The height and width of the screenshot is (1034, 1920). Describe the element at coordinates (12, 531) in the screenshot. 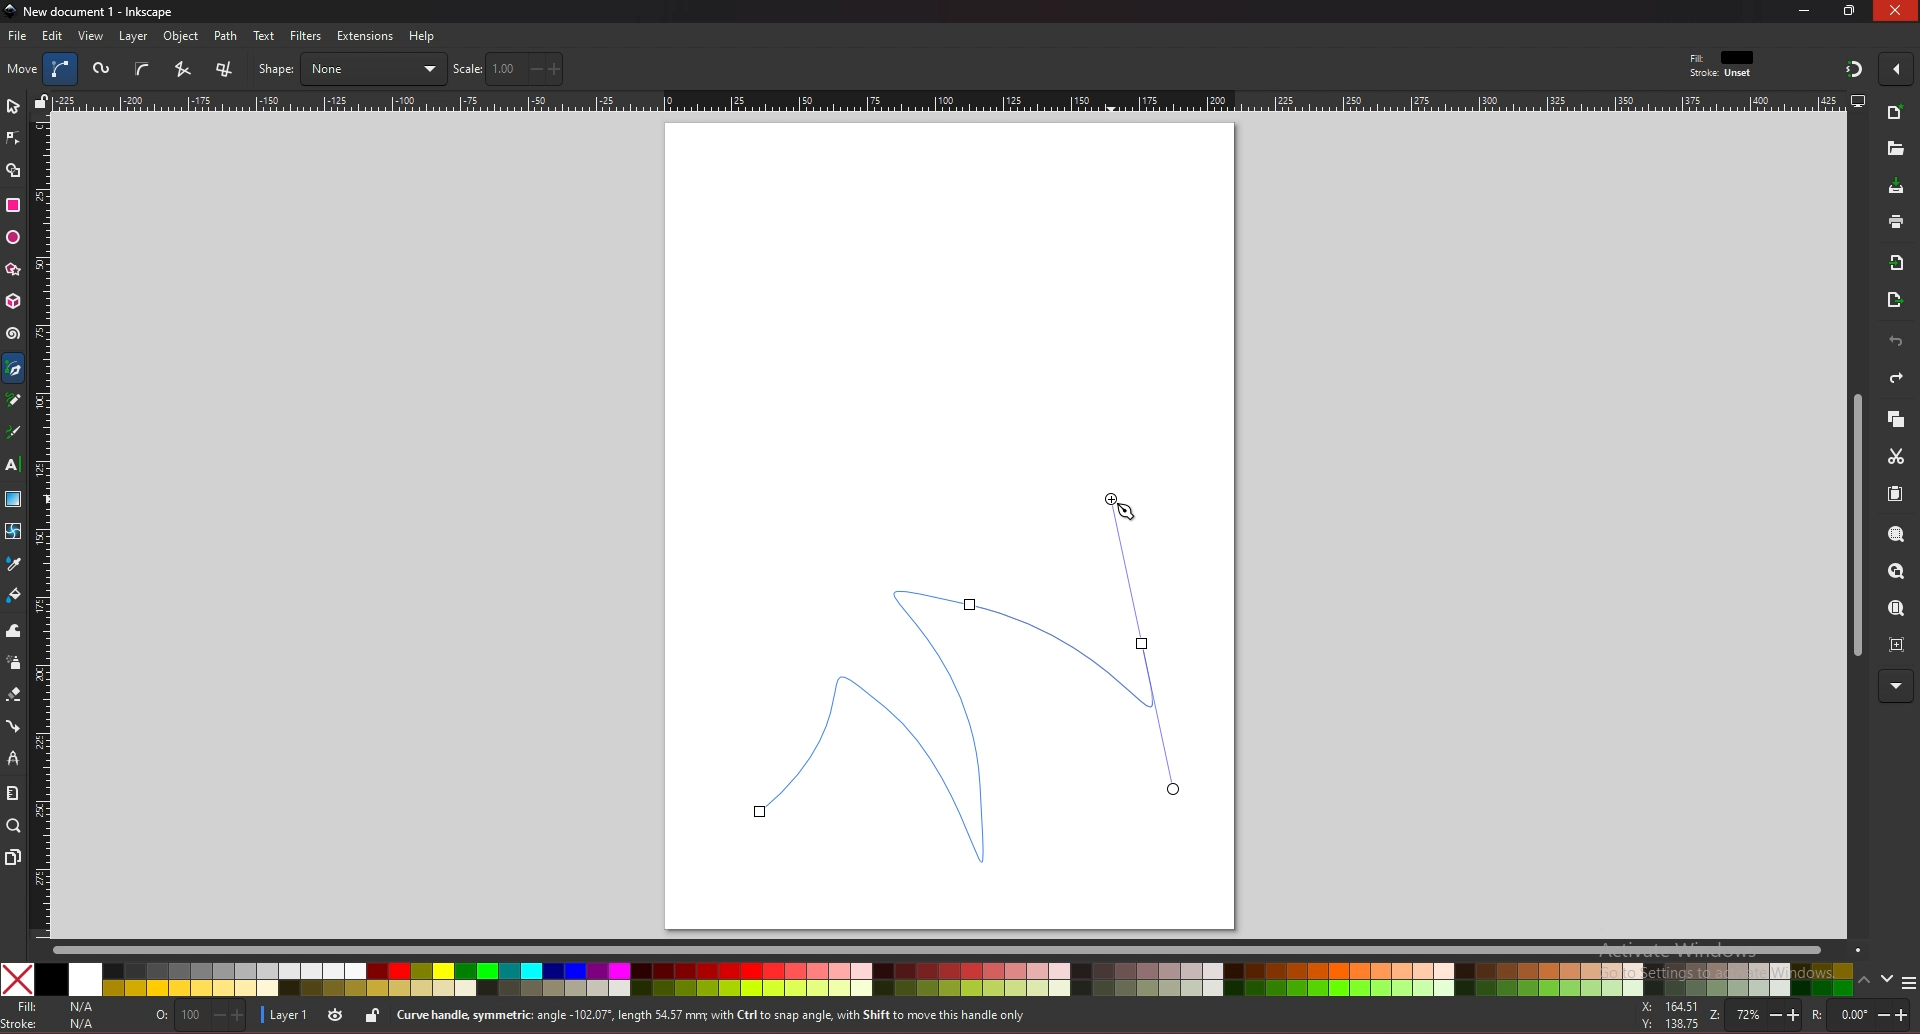

I see `mesh` at that location.